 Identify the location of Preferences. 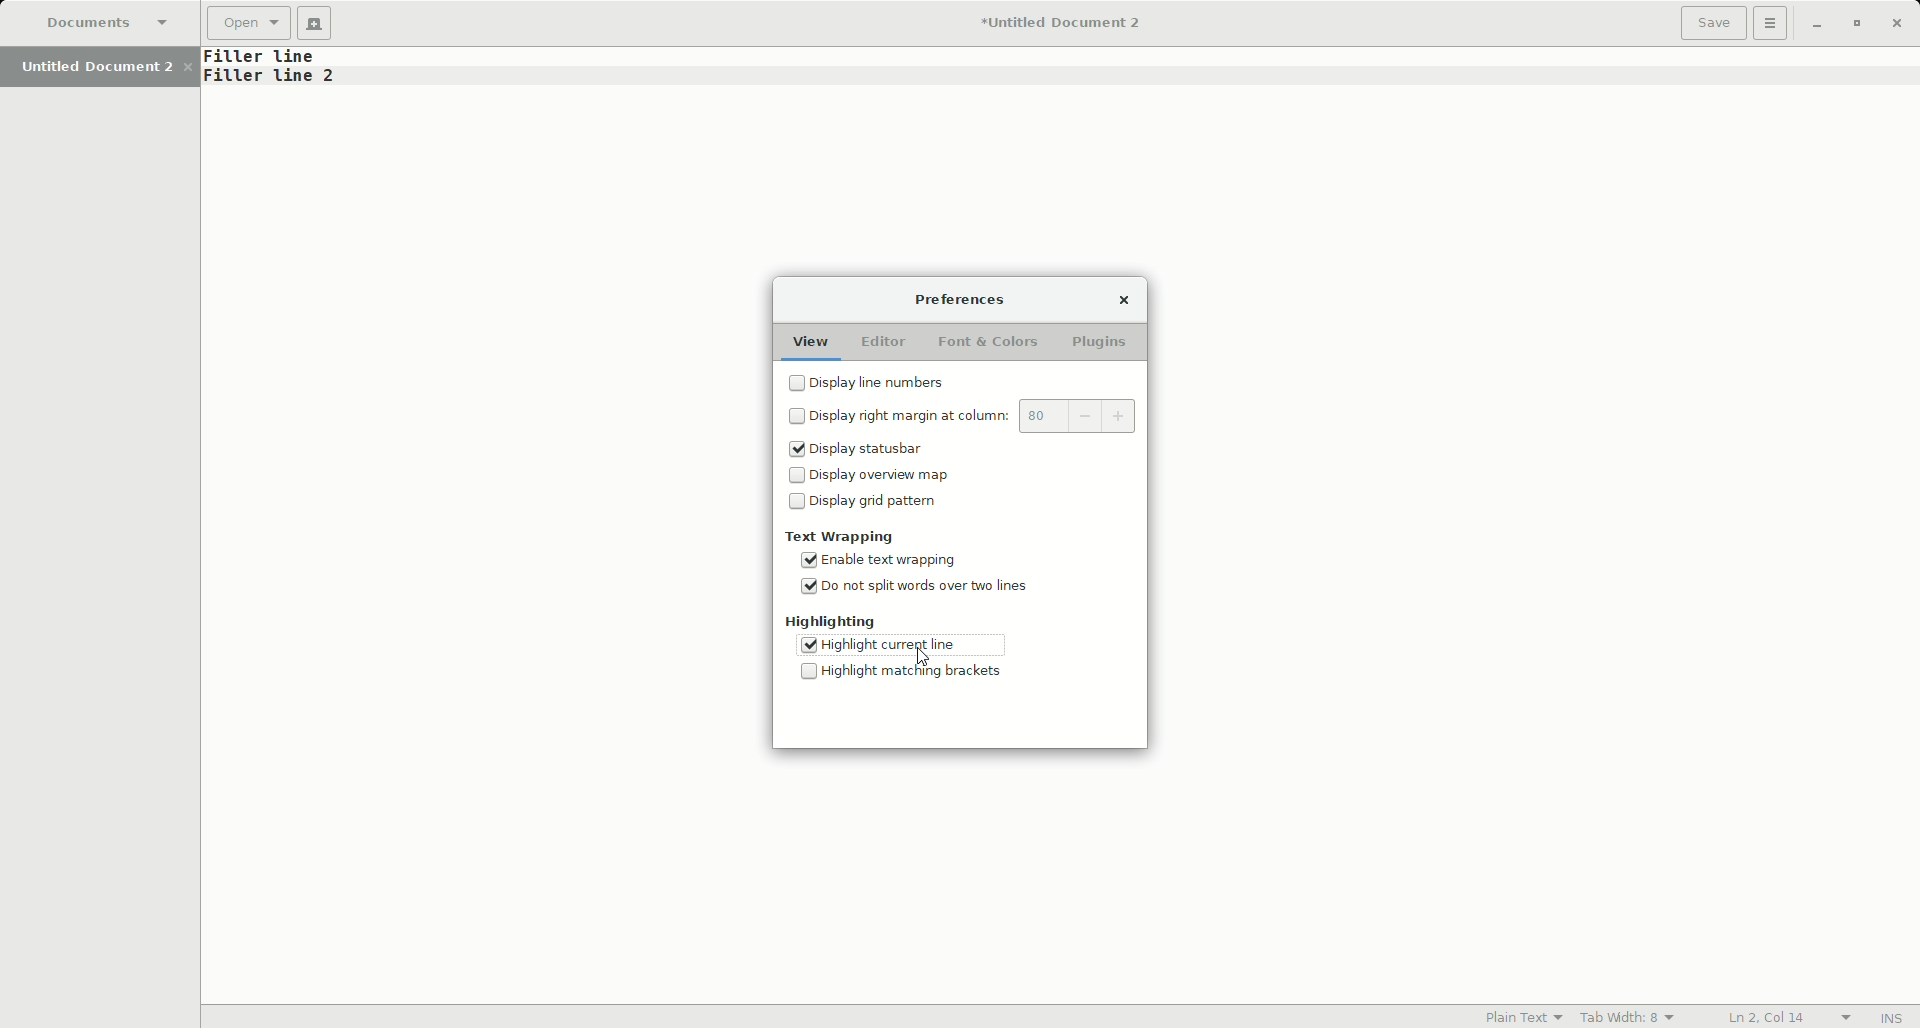
(962, 301).